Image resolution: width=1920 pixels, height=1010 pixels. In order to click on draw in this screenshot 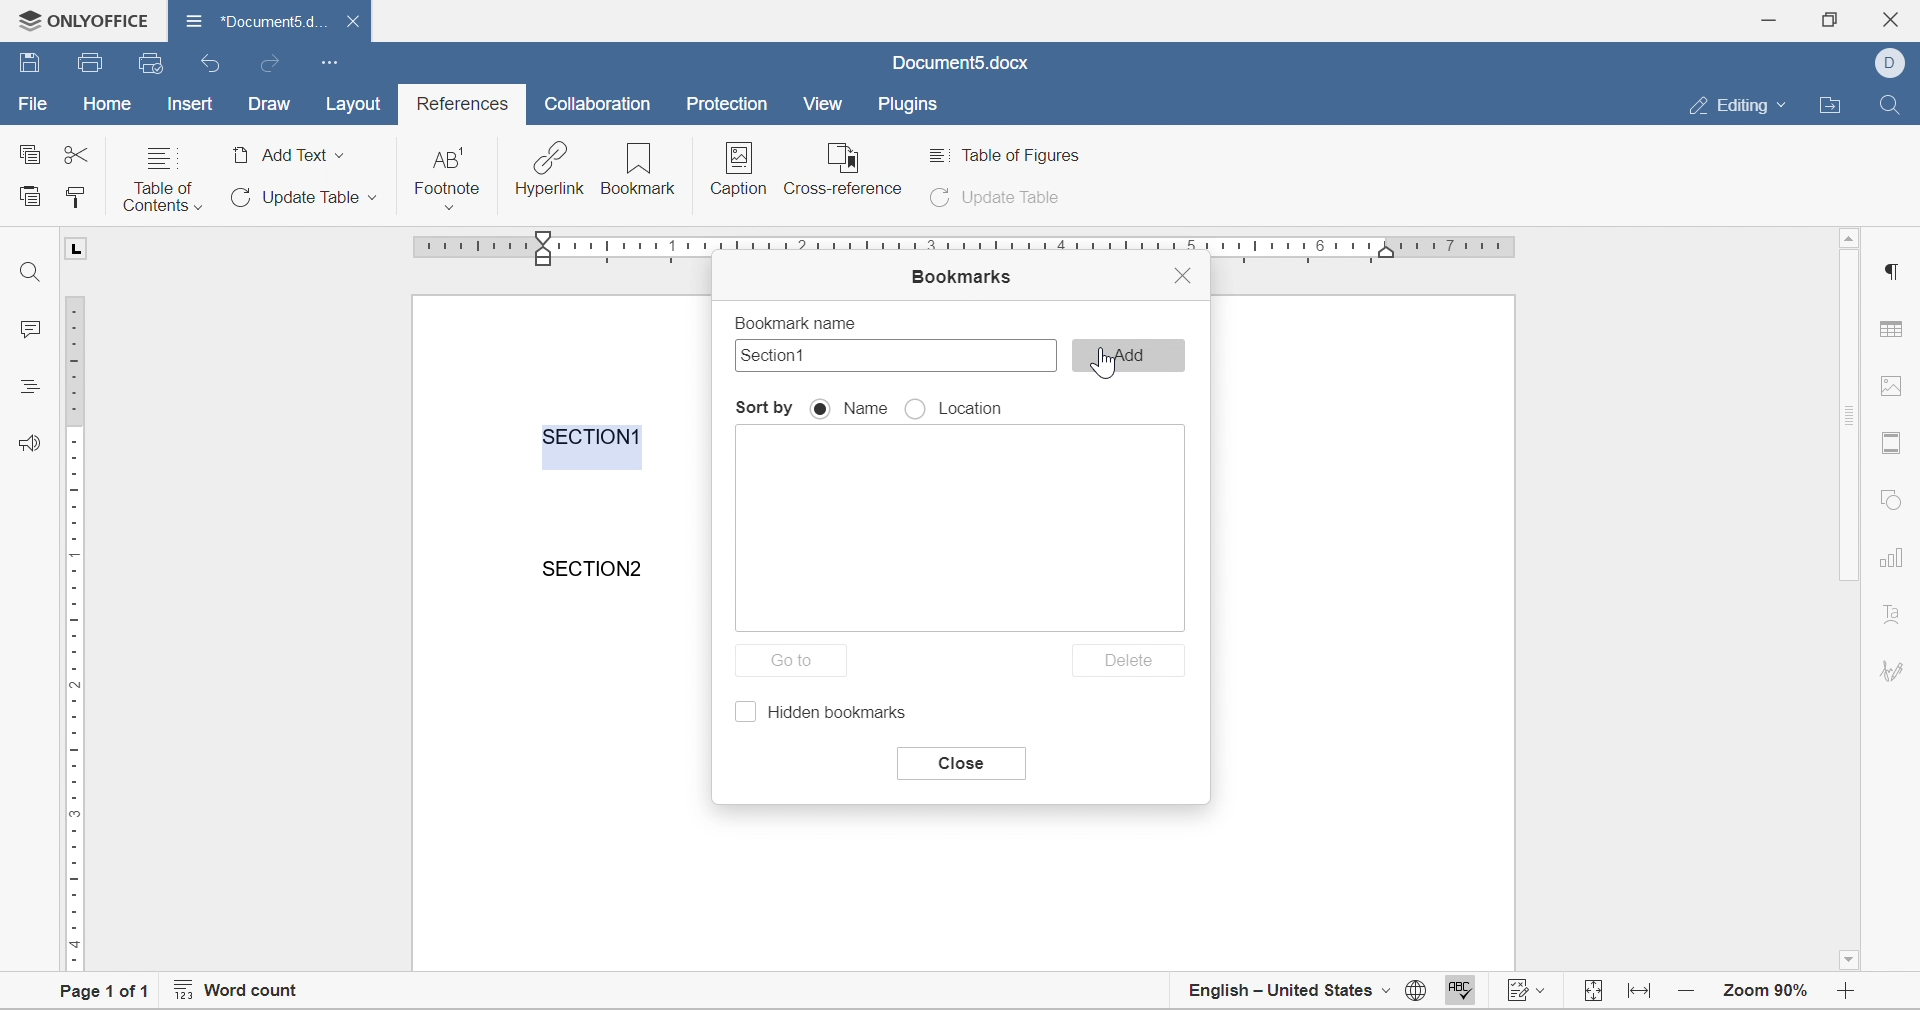, I will do `click(269, 105)`.